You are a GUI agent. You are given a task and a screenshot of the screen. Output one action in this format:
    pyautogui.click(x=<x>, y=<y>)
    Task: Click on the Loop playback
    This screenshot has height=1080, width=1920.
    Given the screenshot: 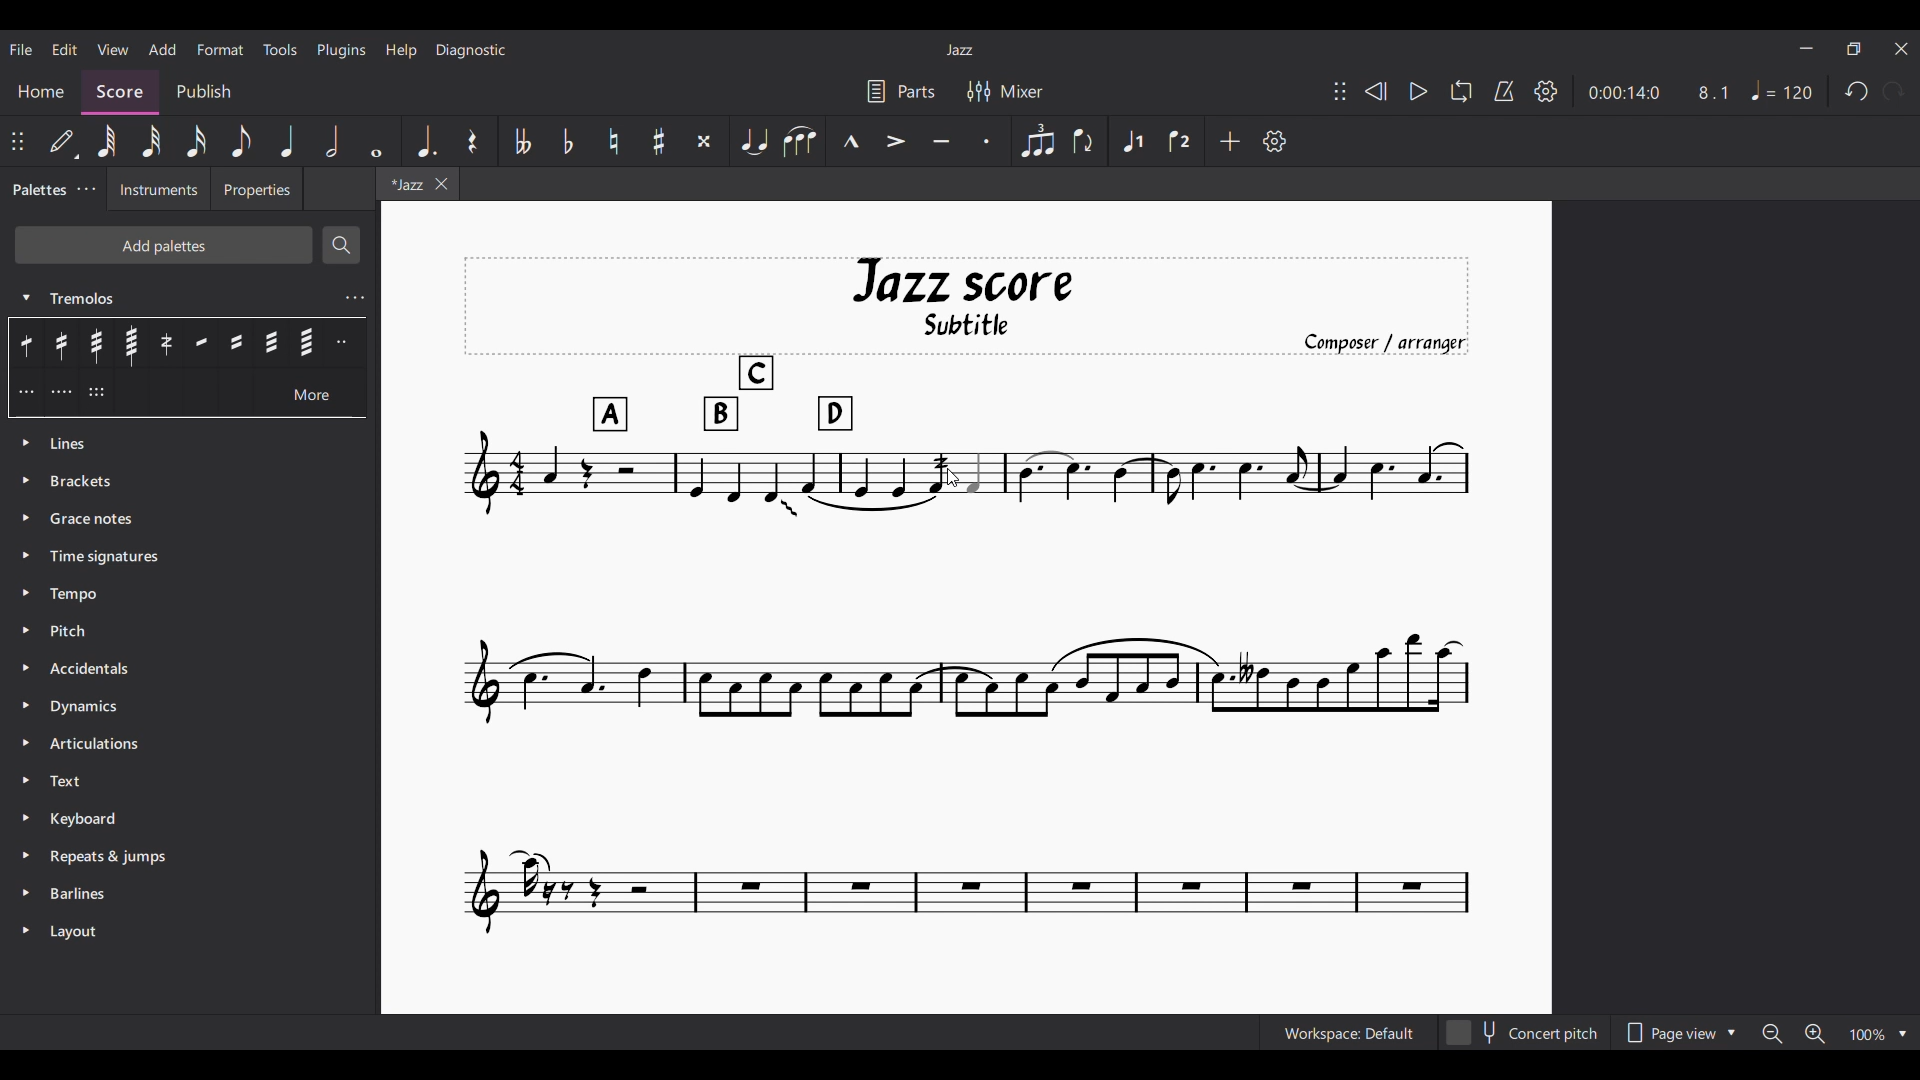 What is the action you would take?
    pyautogui.click(x=1461, y=91)
    